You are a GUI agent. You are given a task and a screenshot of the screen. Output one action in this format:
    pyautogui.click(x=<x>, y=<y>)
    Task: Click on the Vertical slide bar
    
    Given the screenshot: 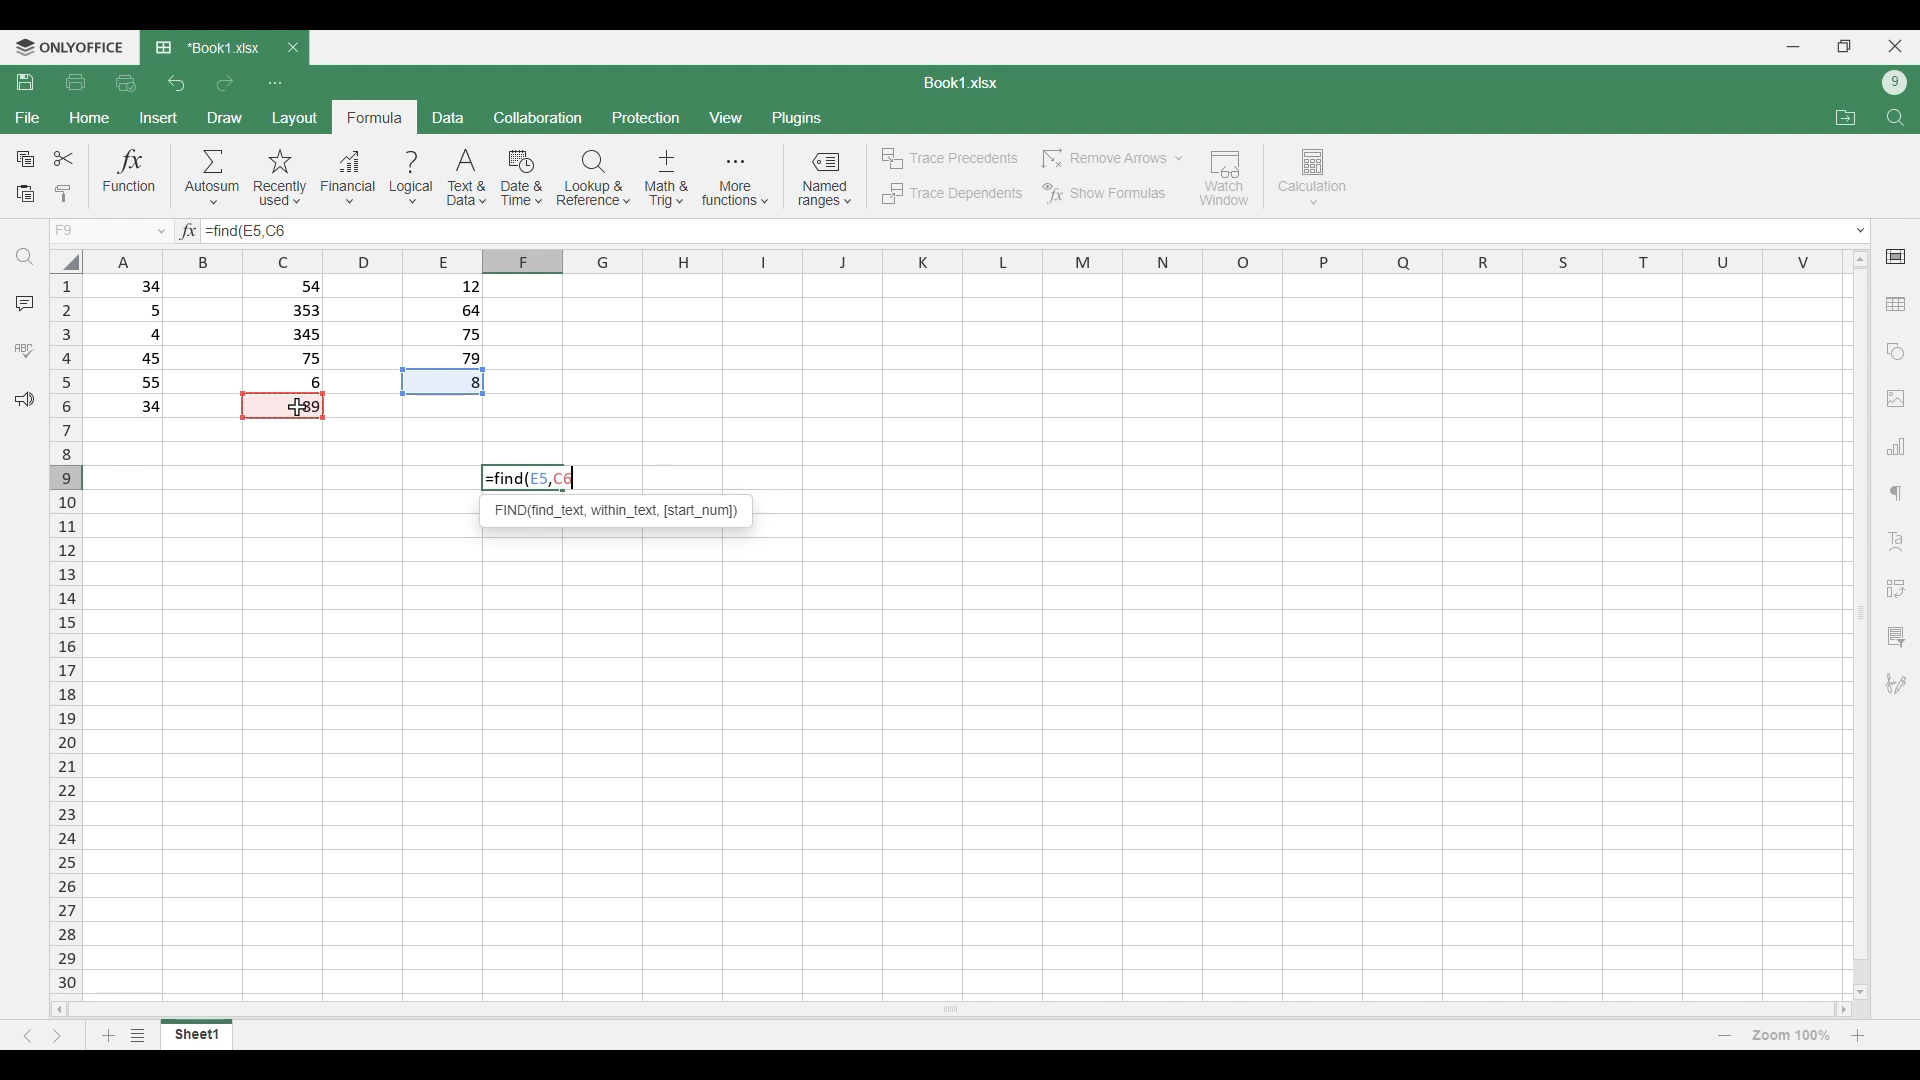 What is the action you would take?
    pyautogui.click(x=1862, y=625)
    